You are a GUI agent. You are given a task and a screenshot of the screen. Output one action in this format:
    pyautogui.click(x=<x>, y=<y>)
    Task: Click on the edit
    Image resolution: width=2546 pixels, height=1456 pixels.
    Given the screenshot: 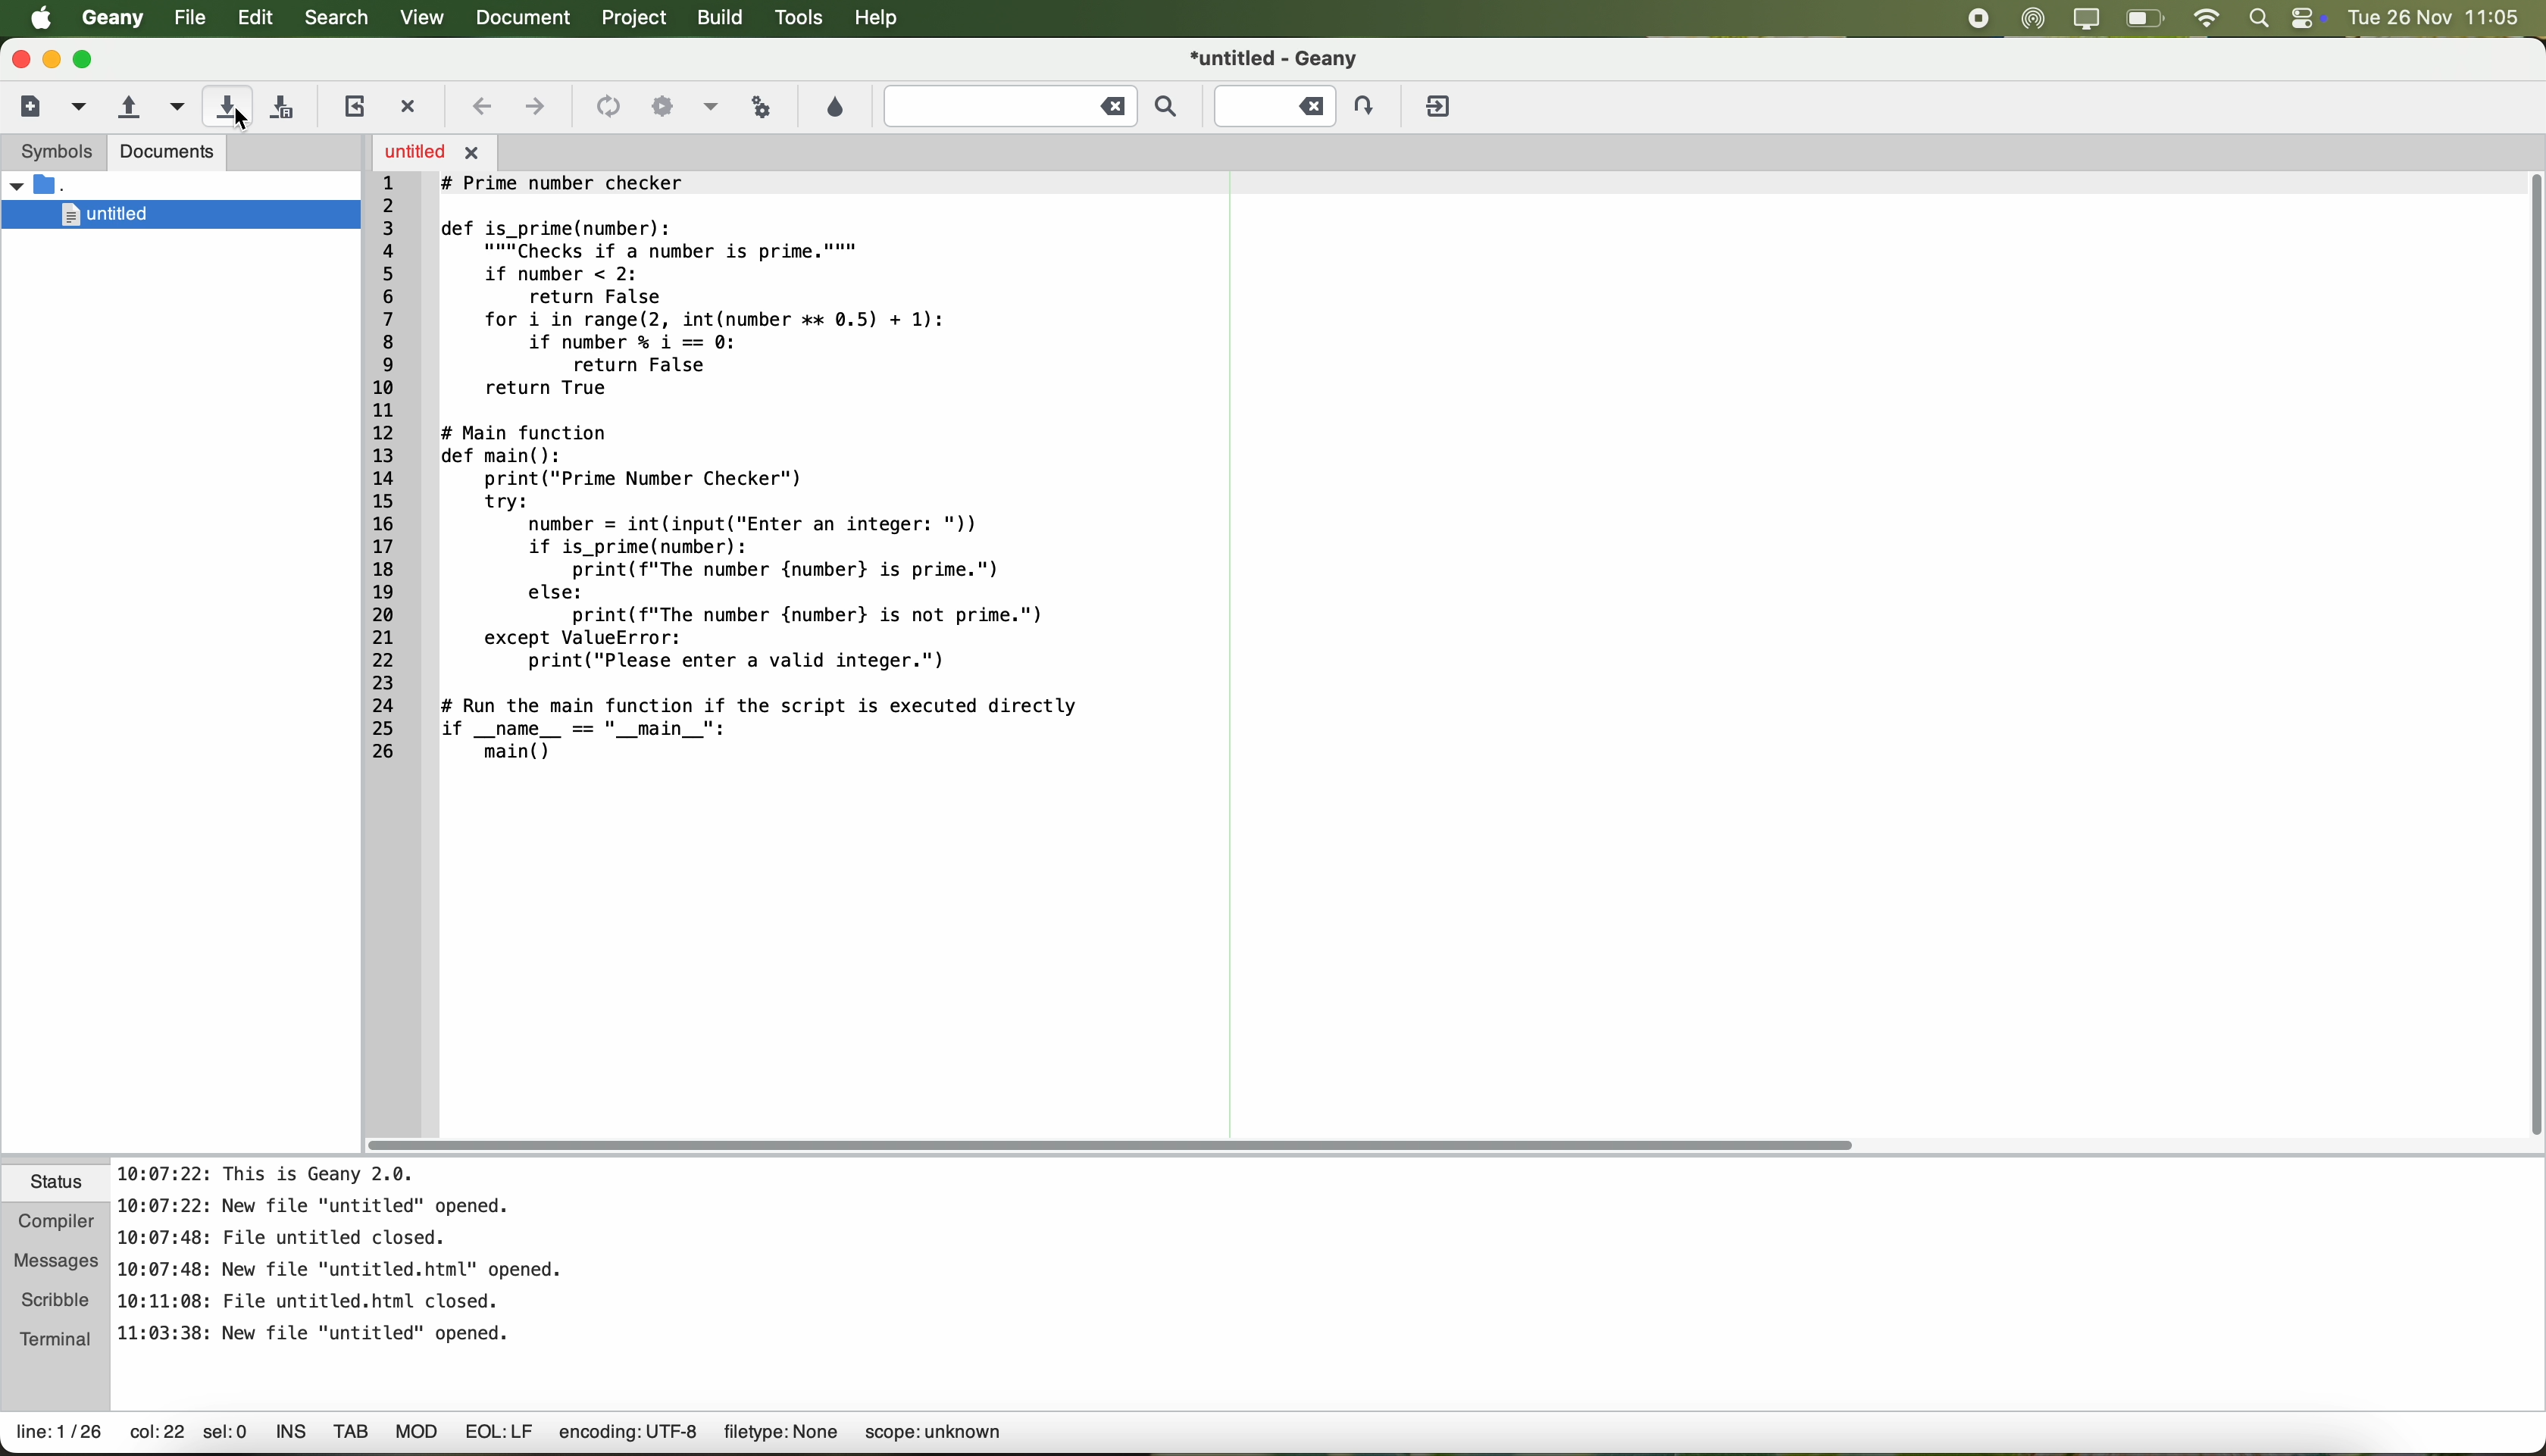 What is the action you would take?
    pyautogui.click(x=256, y=19)
    